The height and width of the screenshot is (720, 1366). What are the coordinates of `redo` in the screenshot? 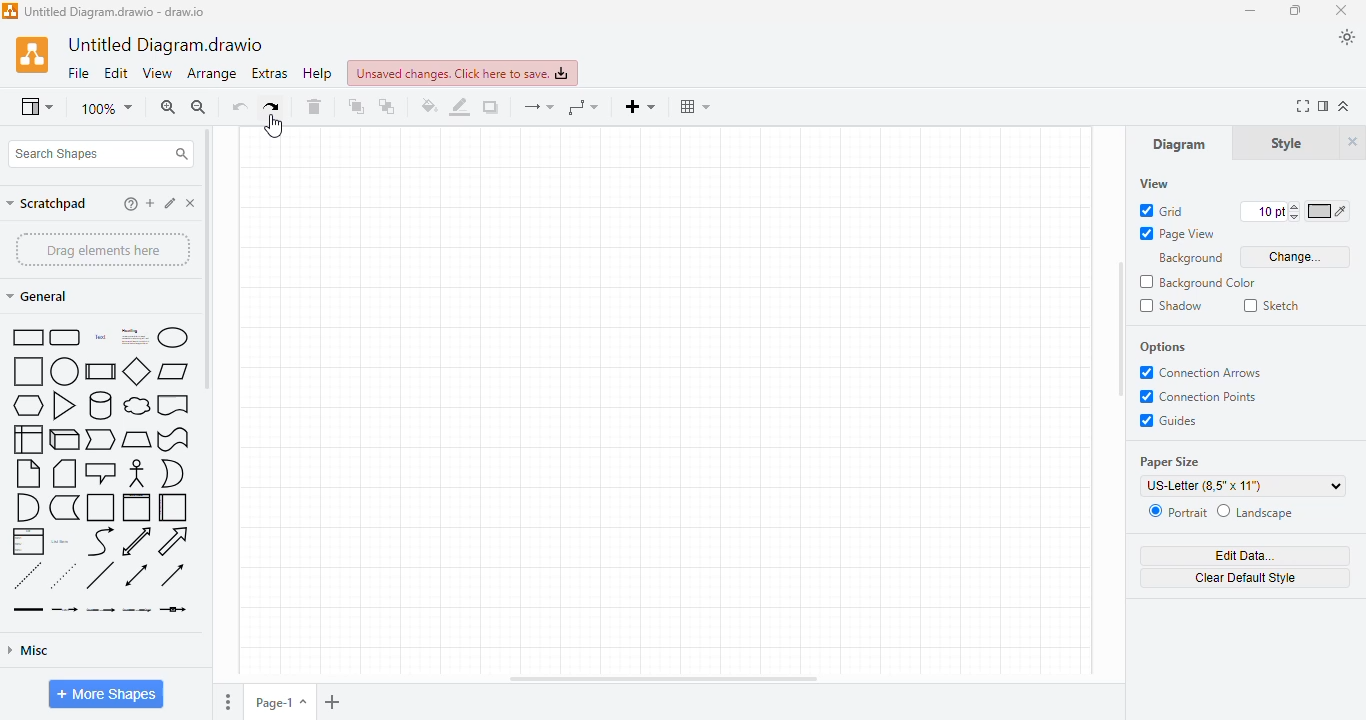 It's located at (272, 106).